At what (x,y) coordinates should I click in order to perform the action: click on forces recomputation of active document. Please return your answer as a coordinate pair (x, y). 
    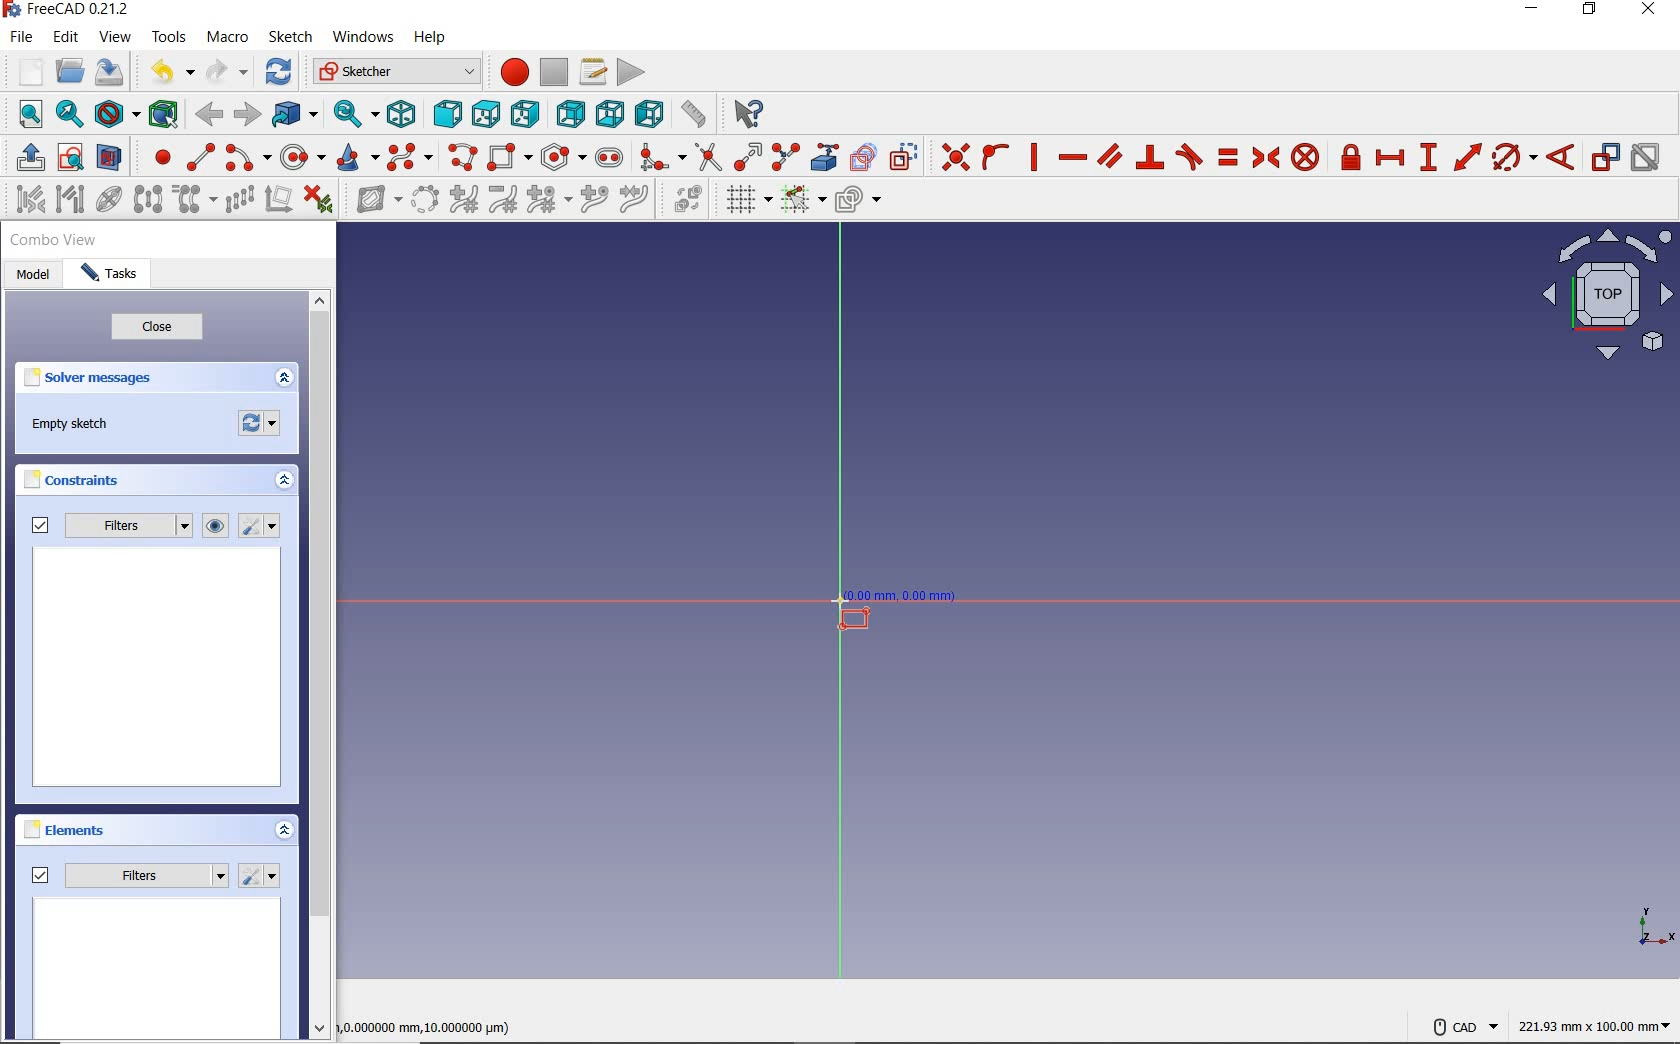
    Looking at the image, I should click on (260, 428).